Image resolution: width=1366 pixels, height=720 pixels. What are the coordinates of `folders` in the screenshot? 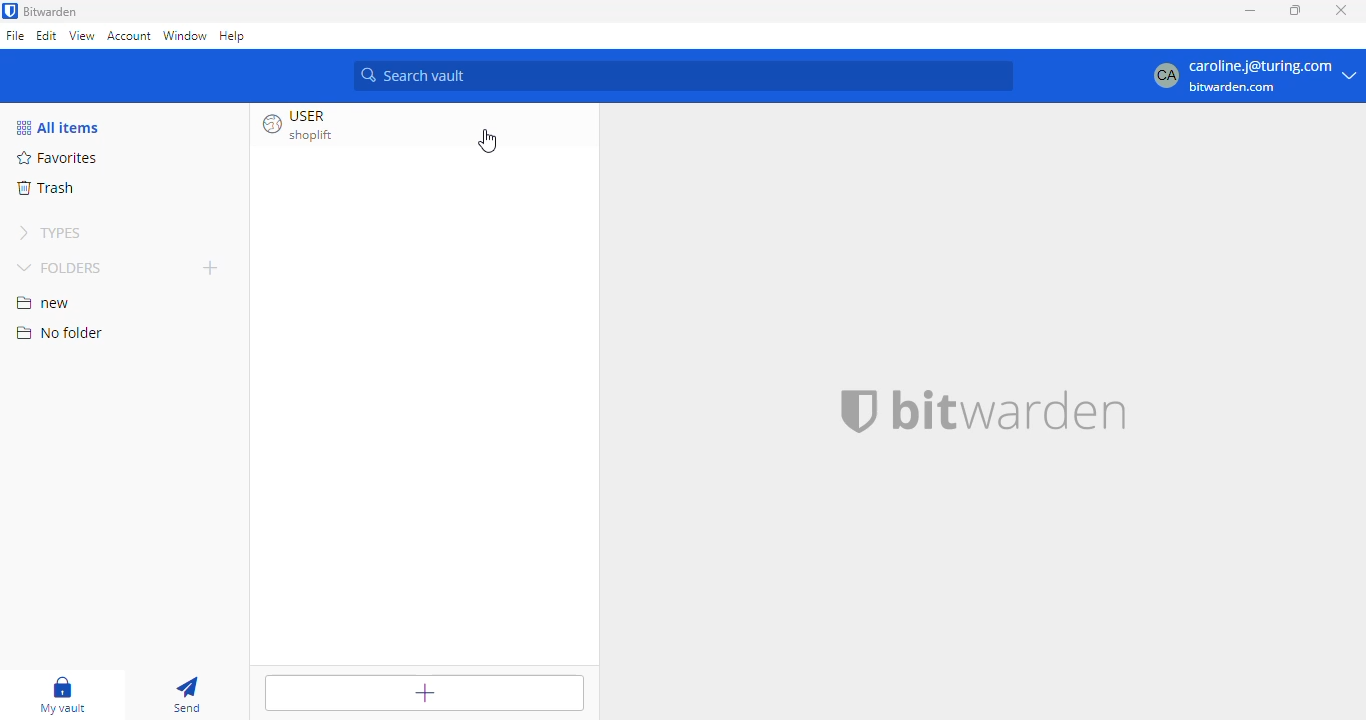 It's located at (61, 267).